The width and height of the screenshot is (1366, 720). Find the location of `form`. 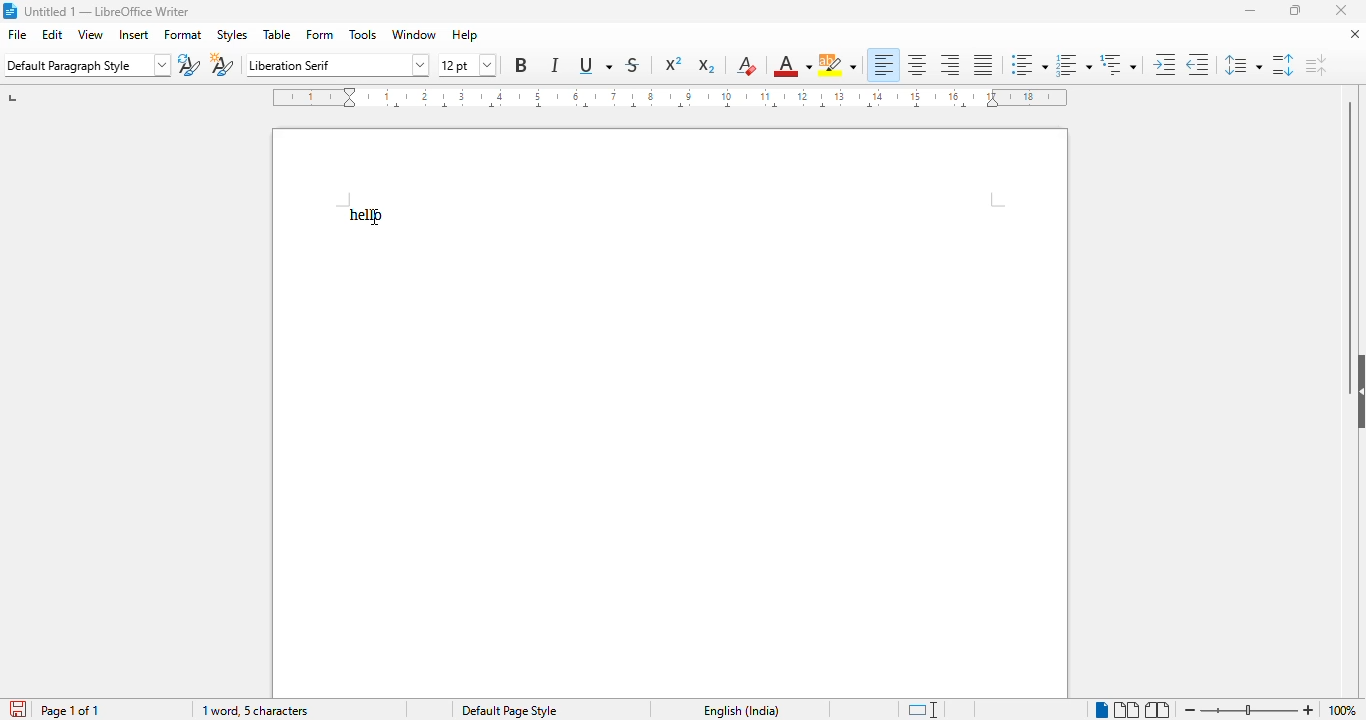

form is located at coordinates (321, 34).